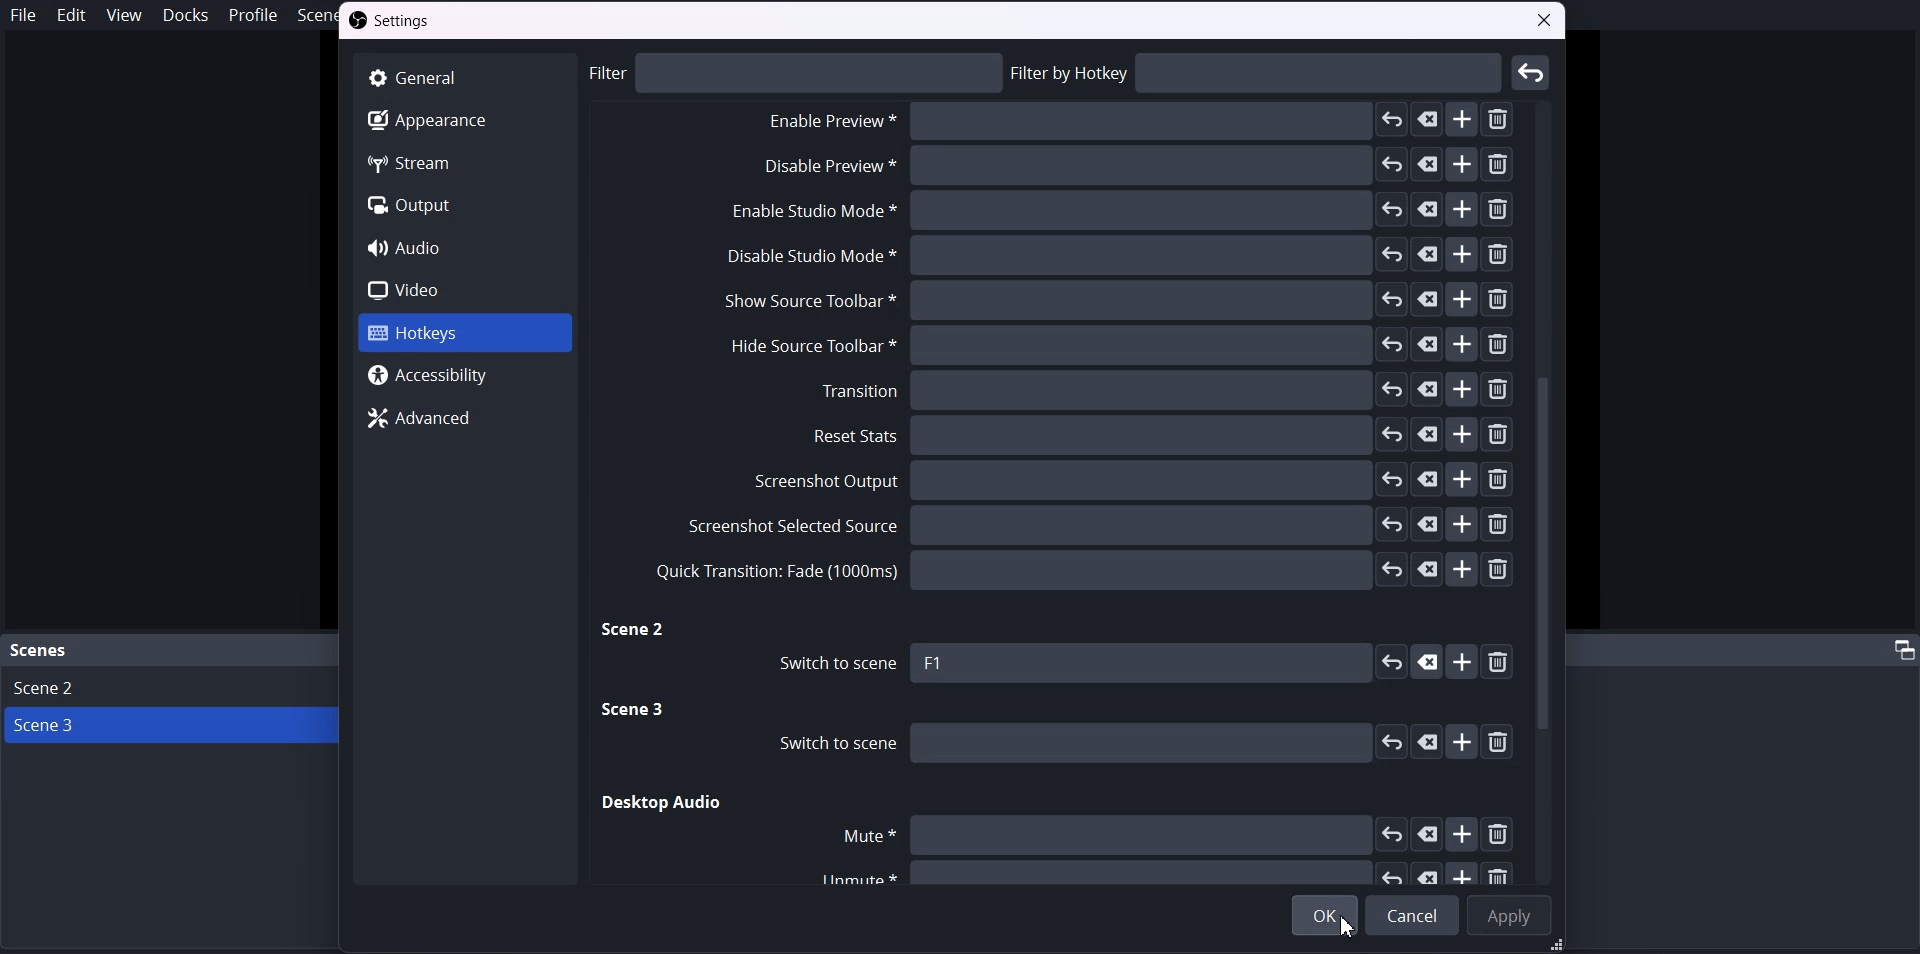 The image size is (1920, 954). Describe the element at coordinates (464, 206) in the screenshot. I see `Output` at that location.